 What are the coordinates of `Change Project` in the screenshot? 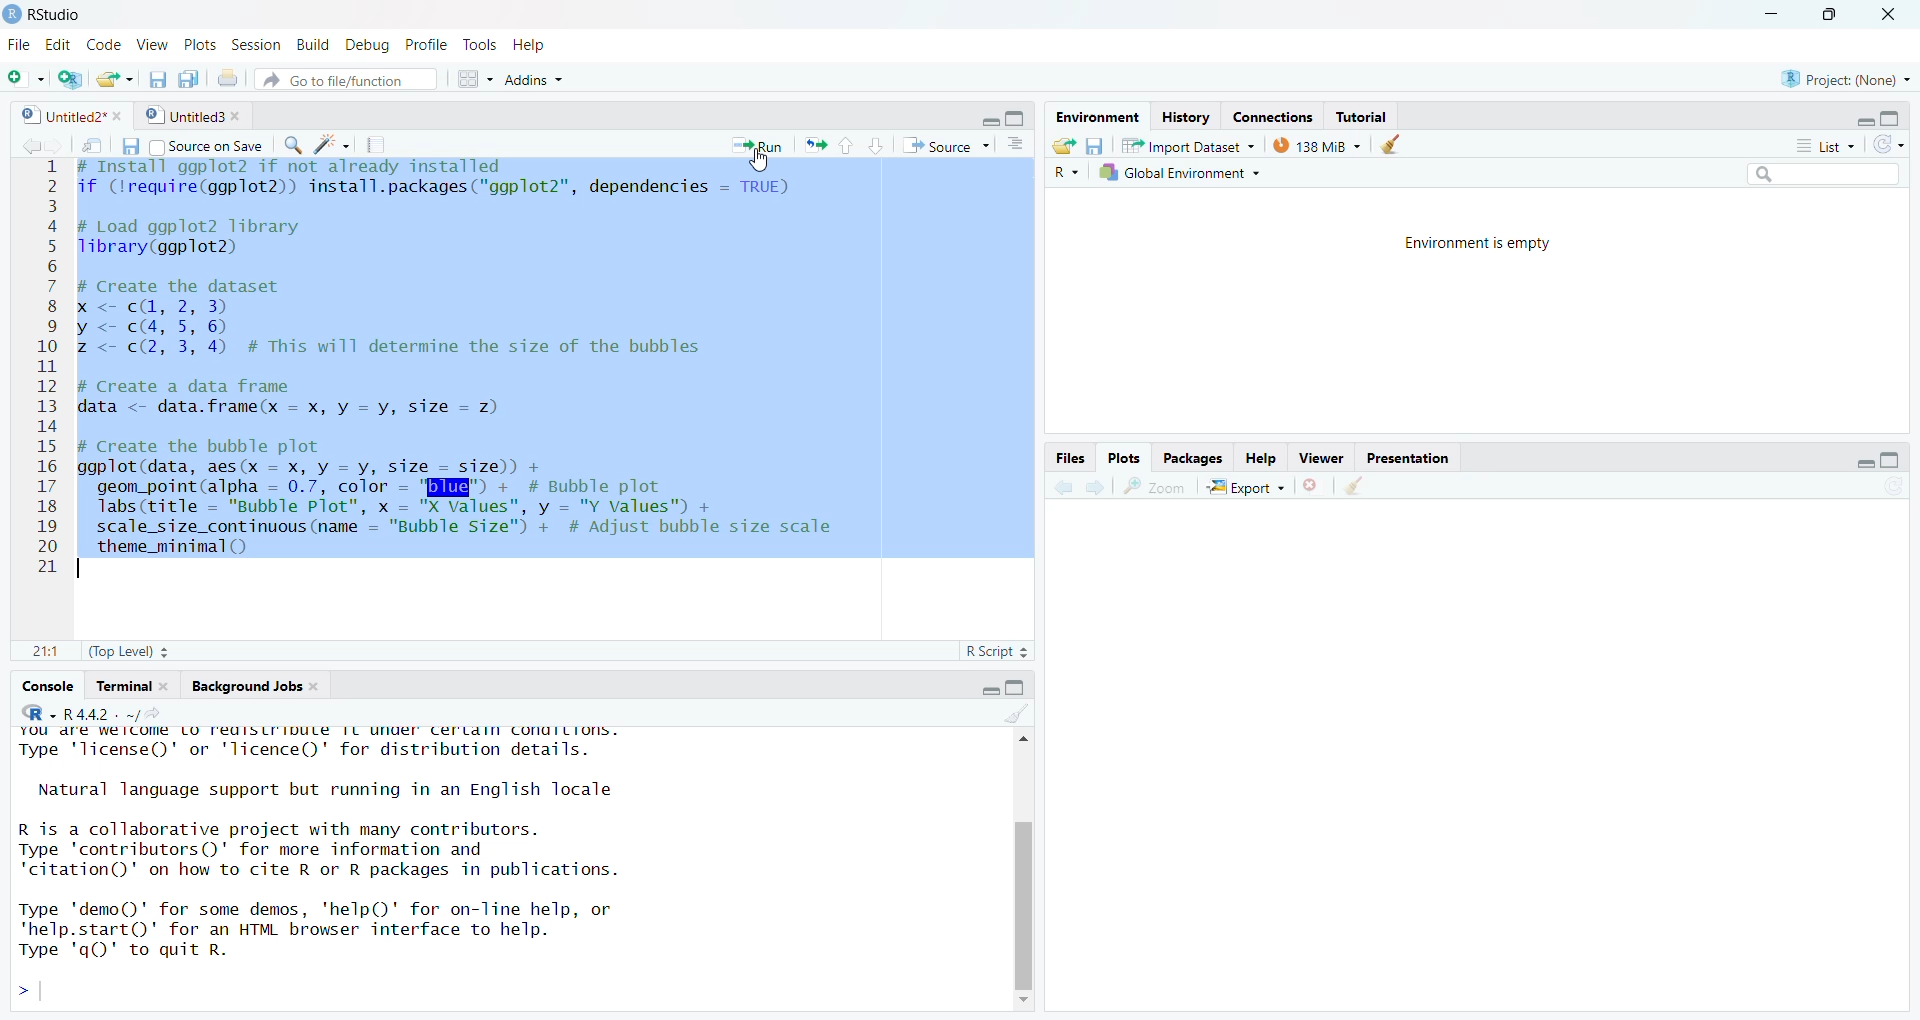 It's located at (70, 75).